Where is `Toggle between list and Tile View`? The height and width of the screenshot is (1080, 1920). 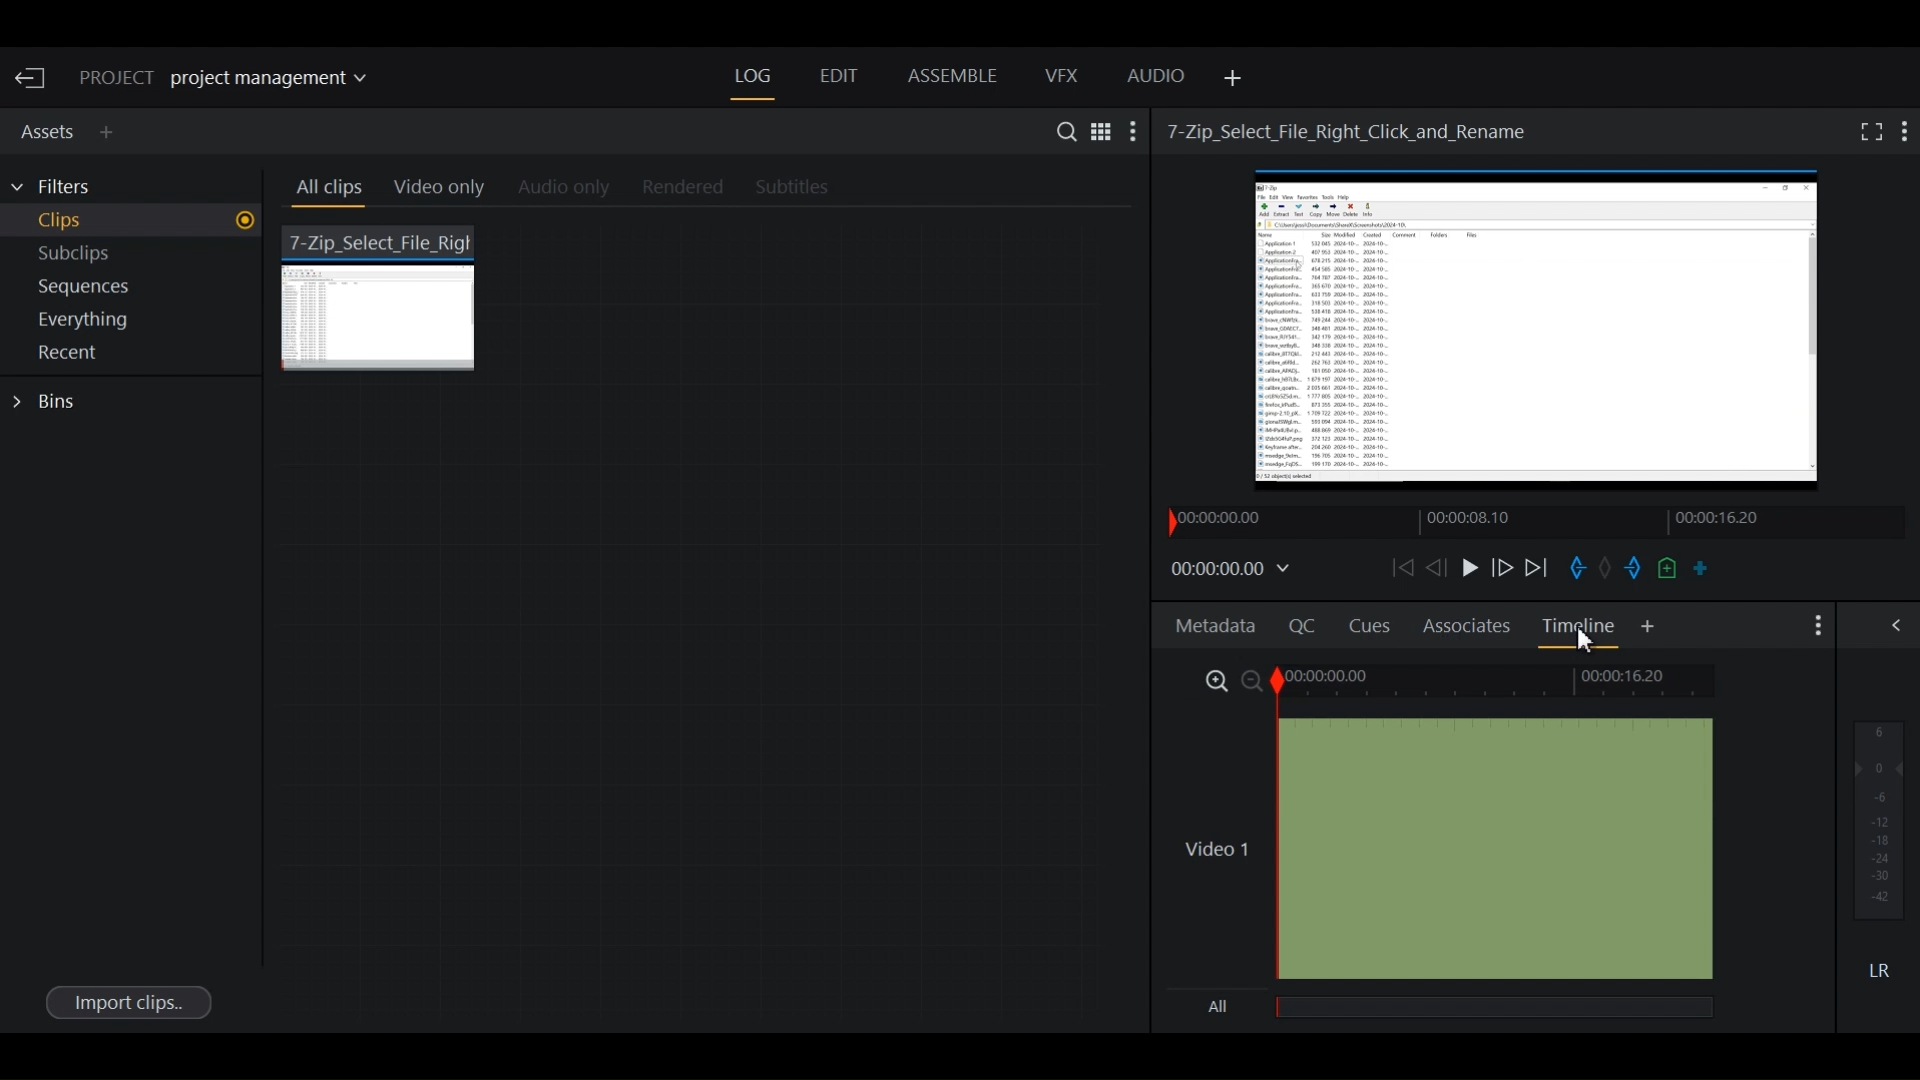
Toggle between list and Tile View is located at coordinates (1099, 130).